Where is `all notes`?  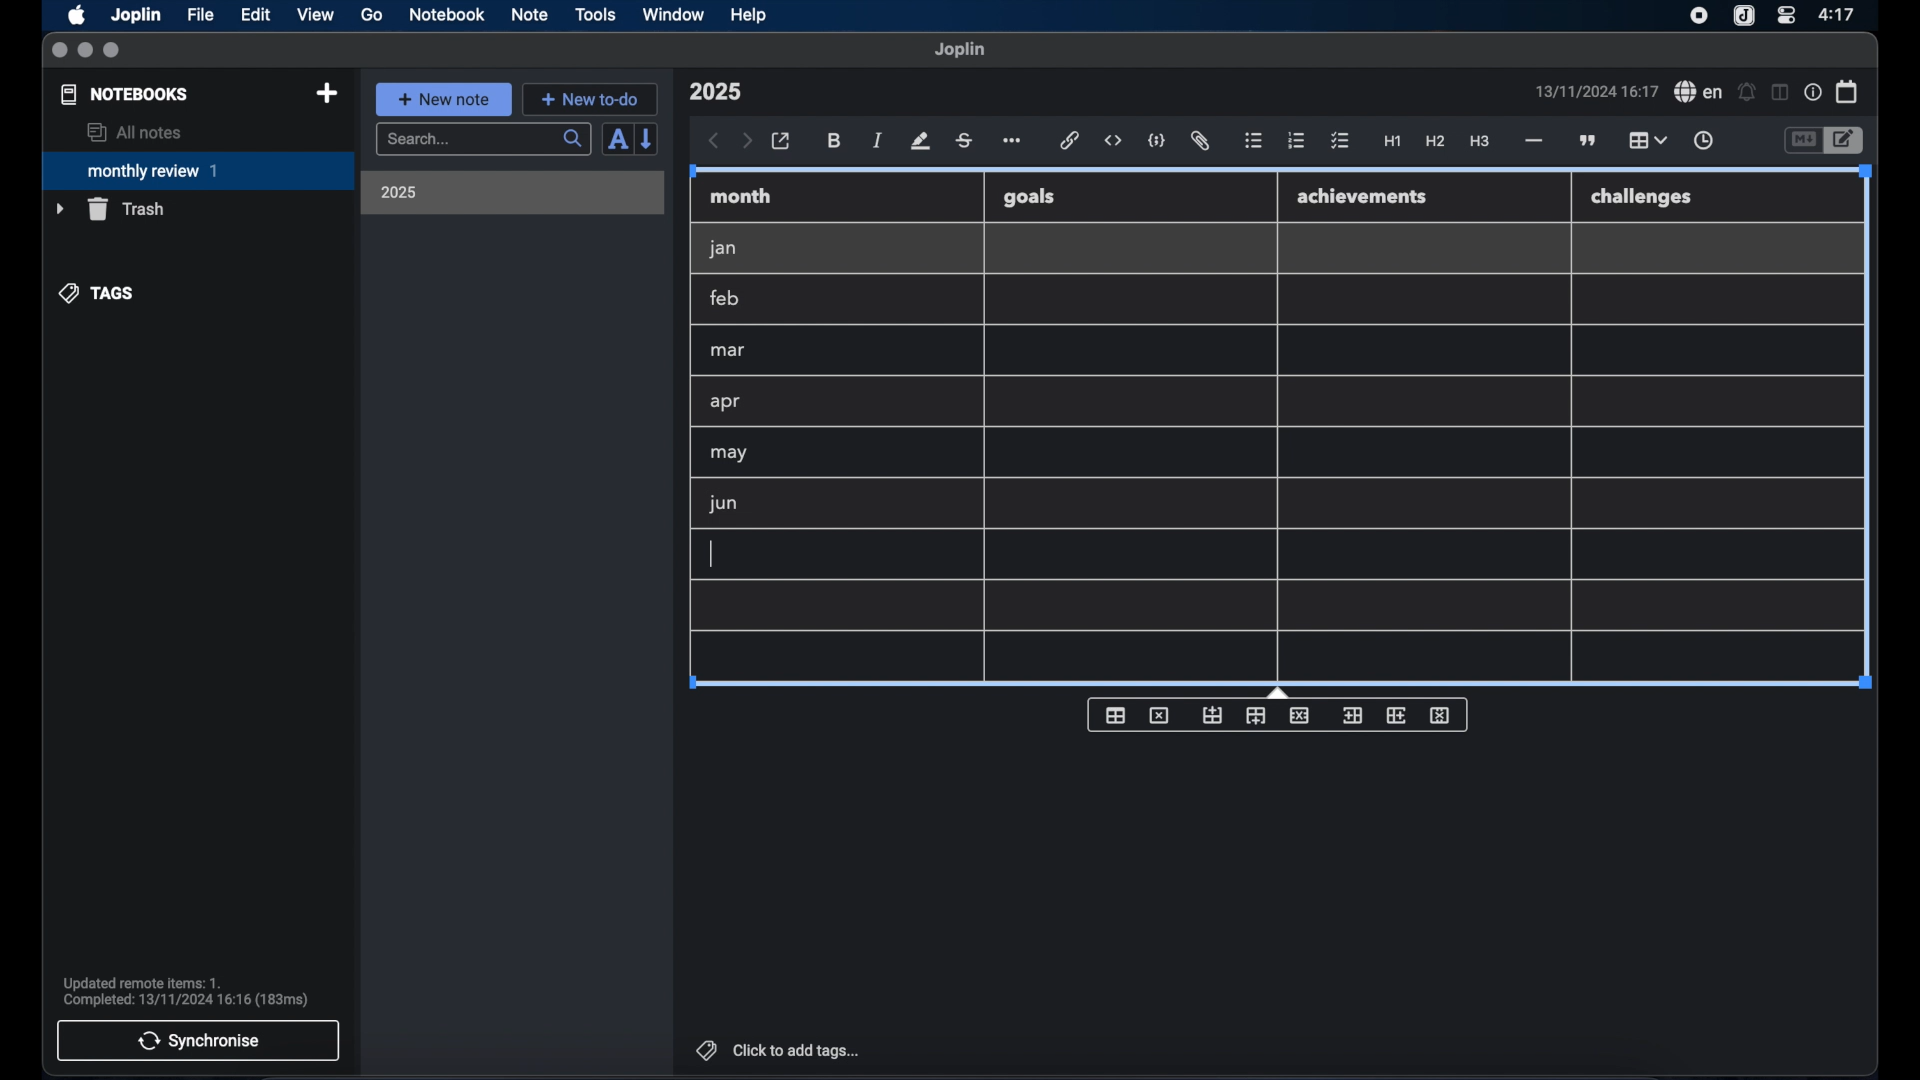
all notes is located at coordinates (134, 132).